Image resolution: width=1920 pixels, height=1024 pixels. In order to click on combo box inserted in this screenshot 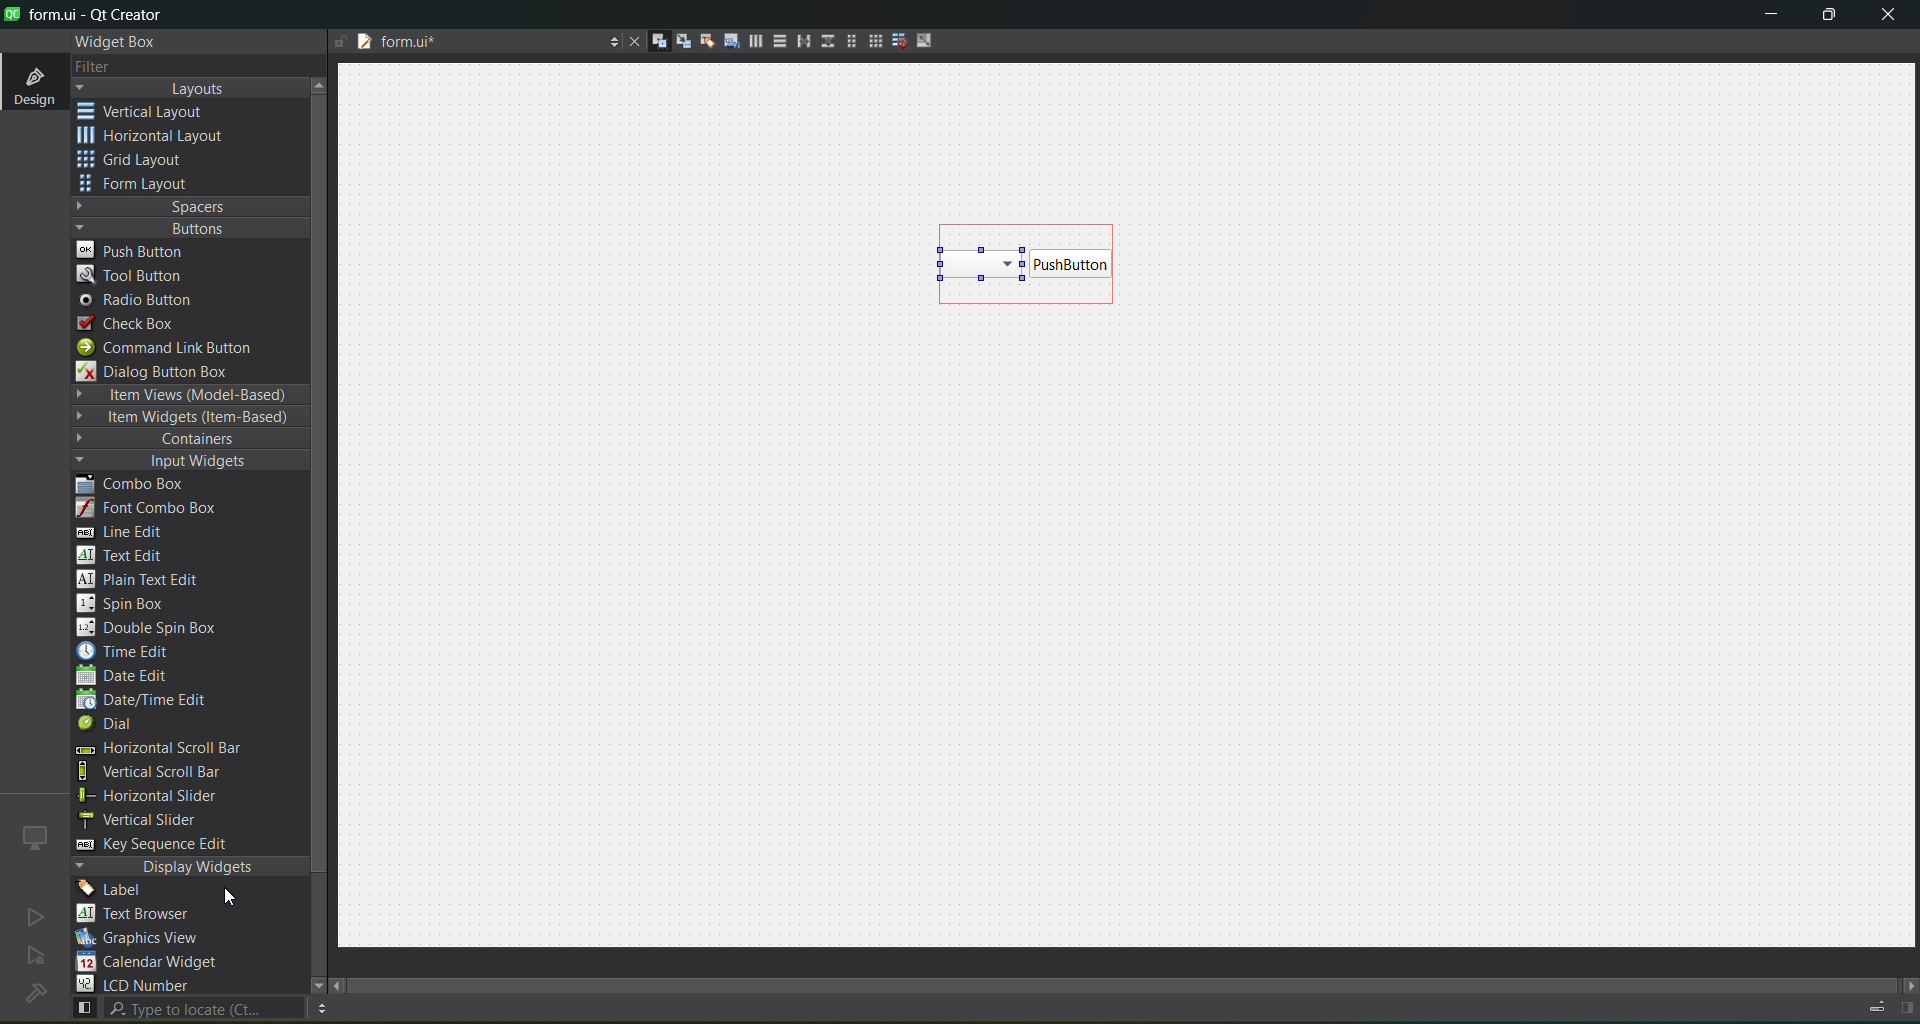, I will do `click(1028, 264)`.